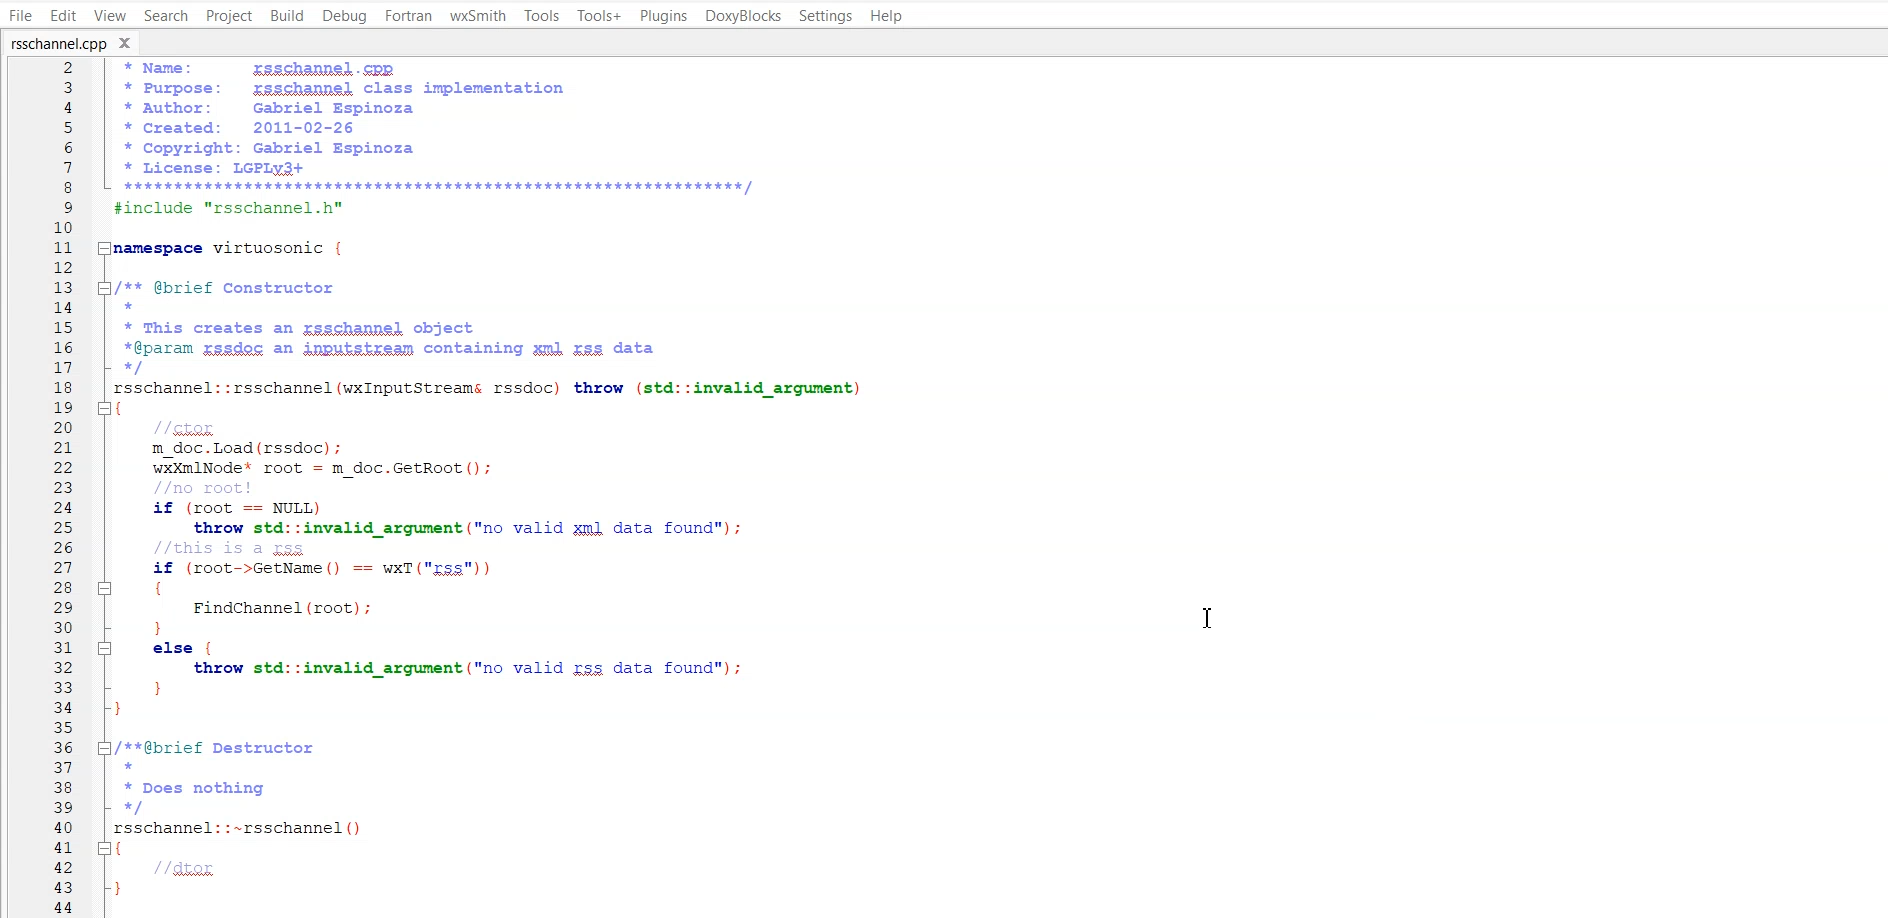 This screenshot has width=1888, height=918. What do you see at coordinates (128, 41) in the screenshot?
I see `Close` at bounding box center [128, 41].